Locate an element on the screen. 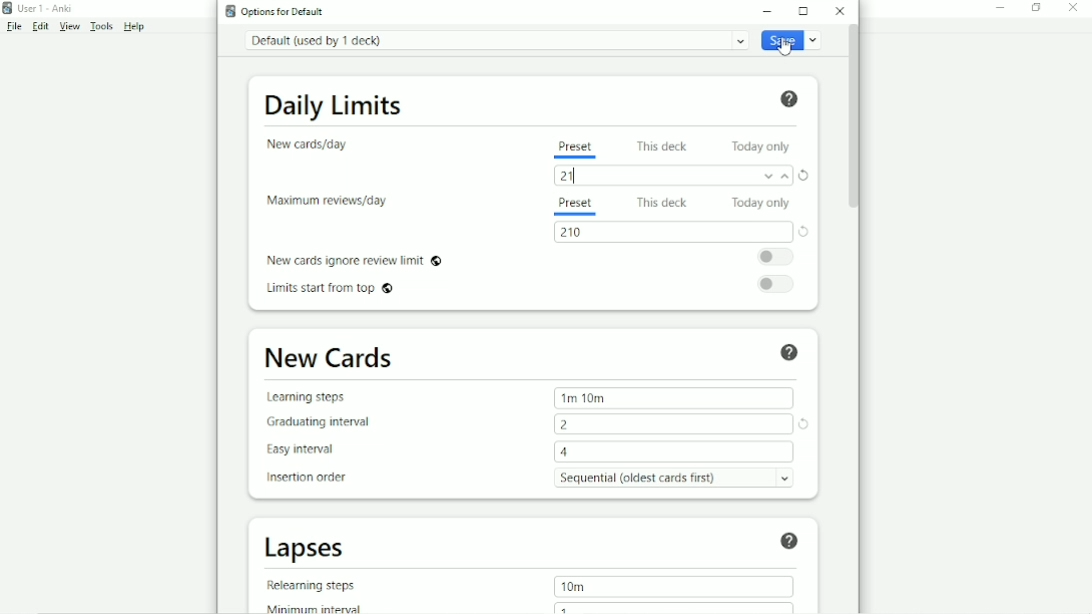 The width and height of the screenshot is (1092, 614). Toggle on/off is located at coordinates (774, 285).